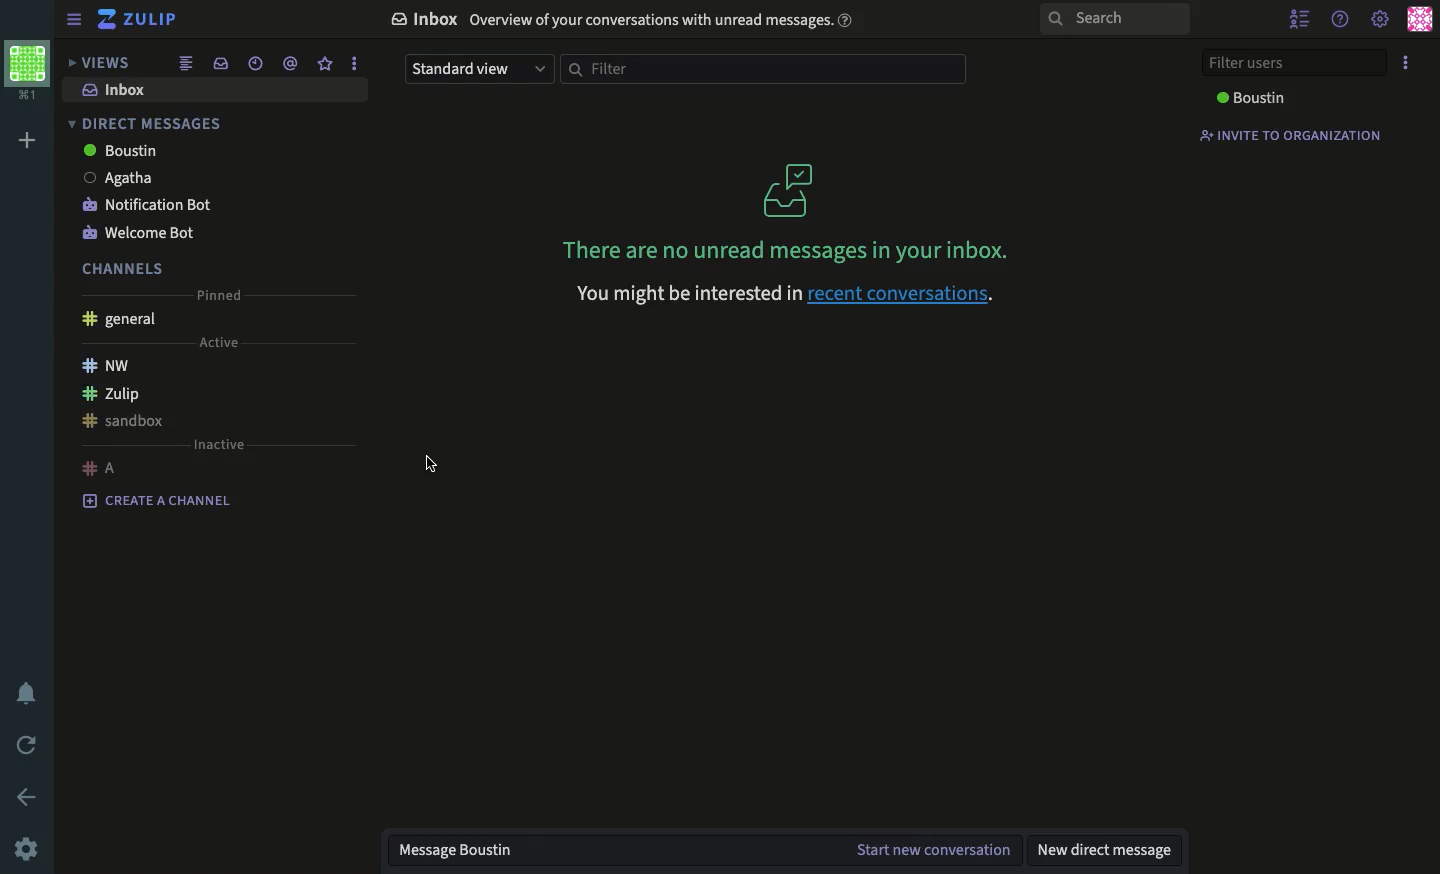 The height and width of the screenshot is (874, 1440). I want to click on general, so click(122, 320).